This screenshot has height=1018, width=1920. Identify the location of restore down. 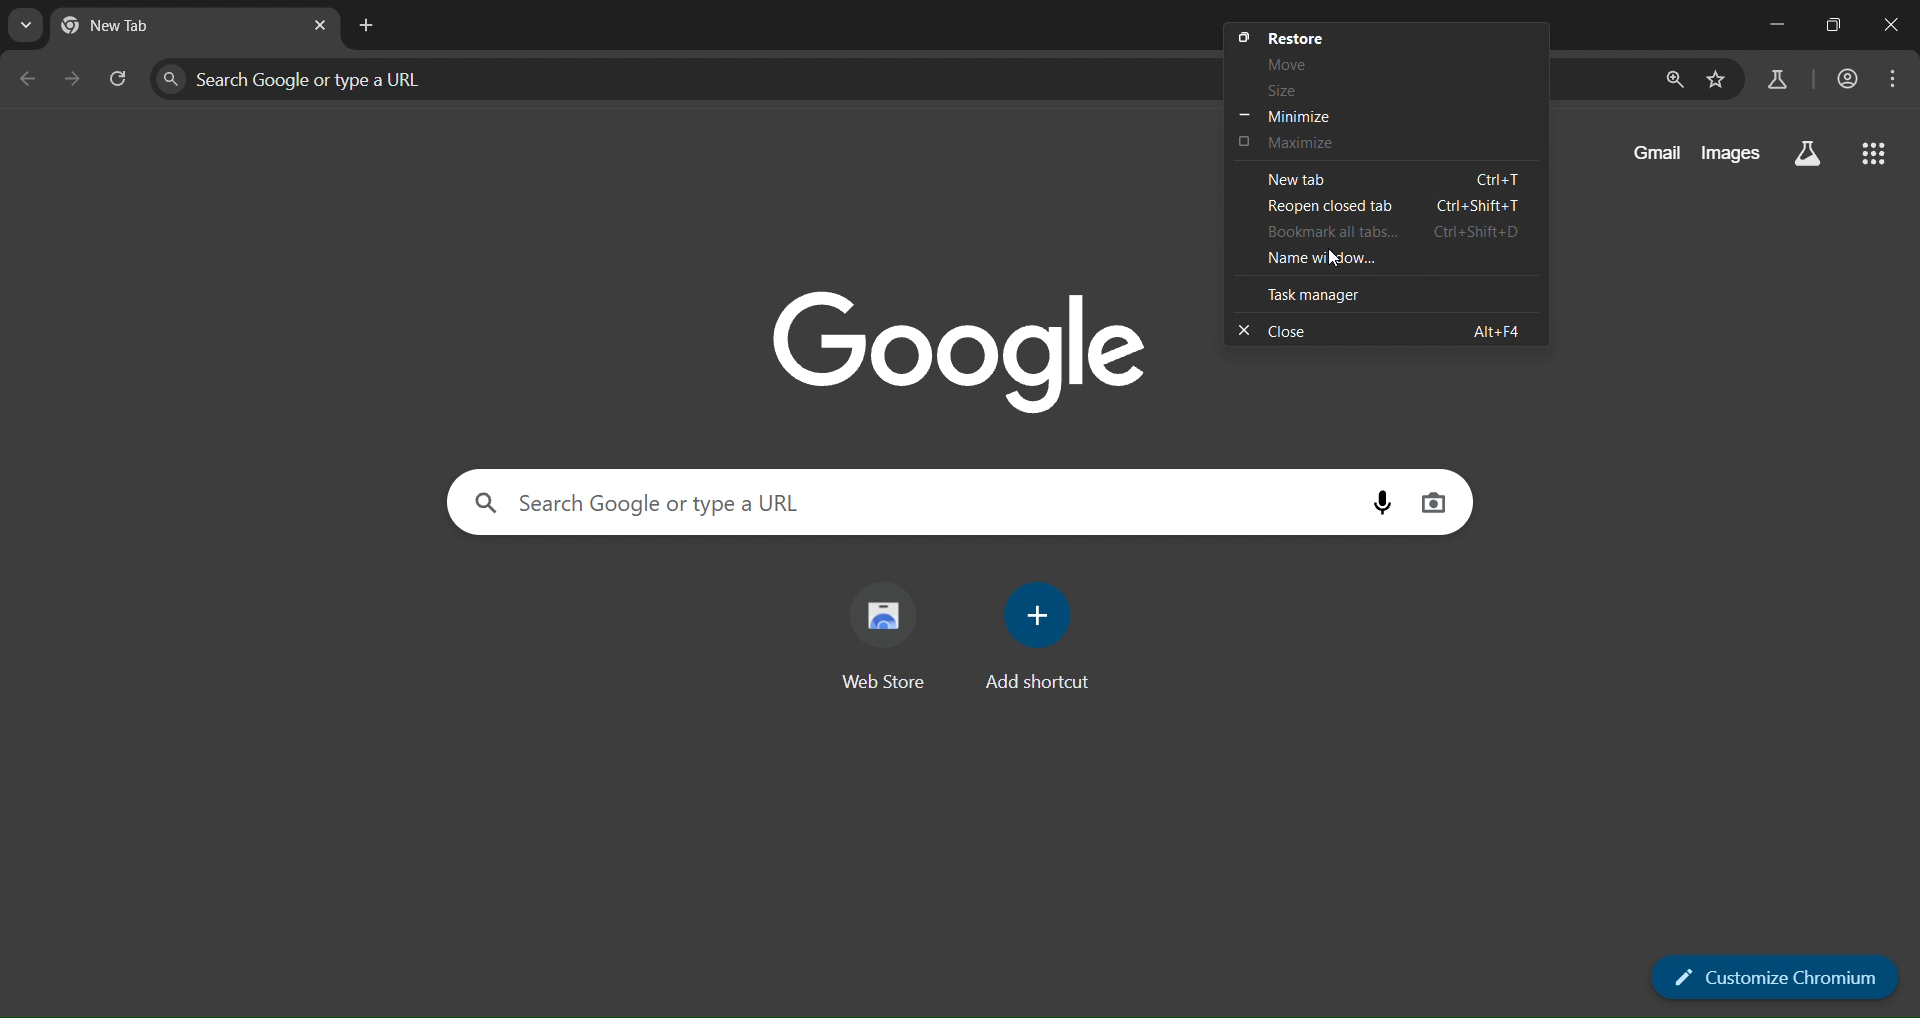
(1839, 27).